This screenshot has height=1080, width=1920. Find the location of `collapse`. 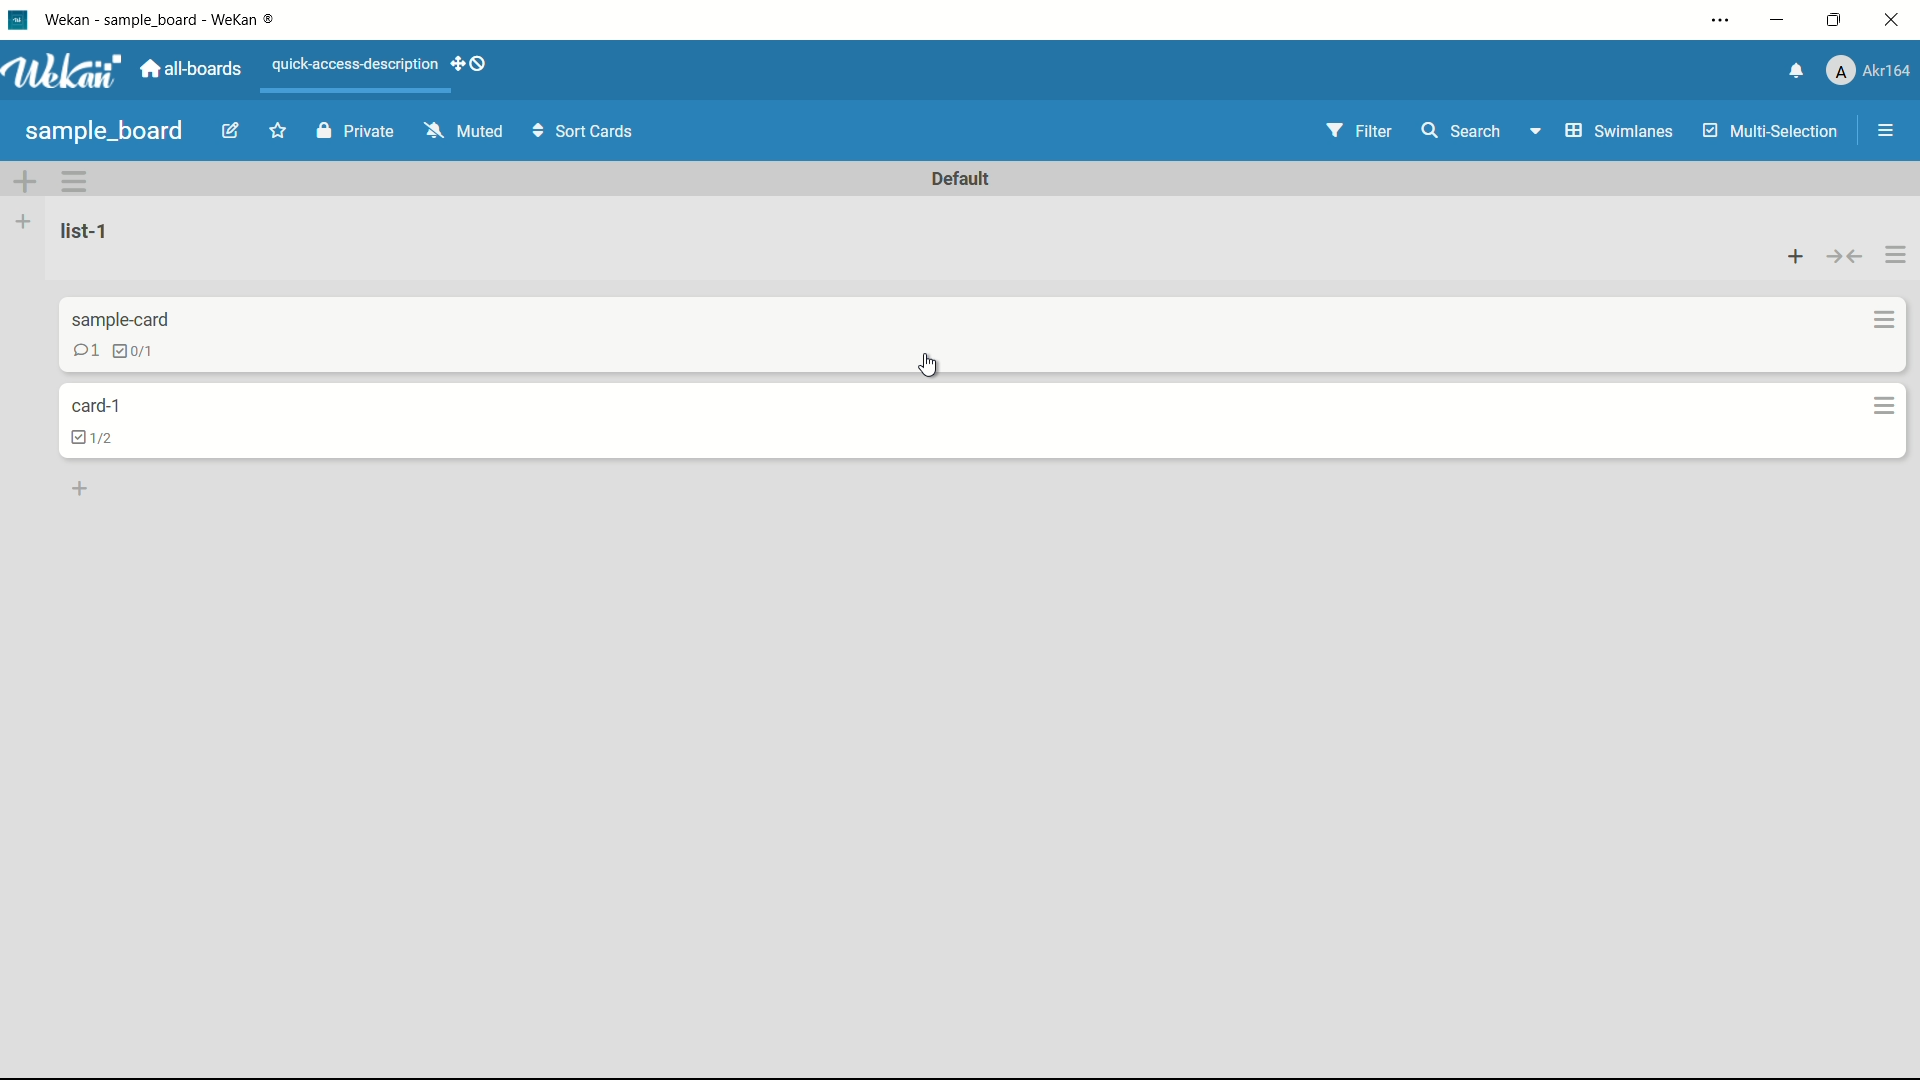

collapse is located at coordinates (1845, 258).